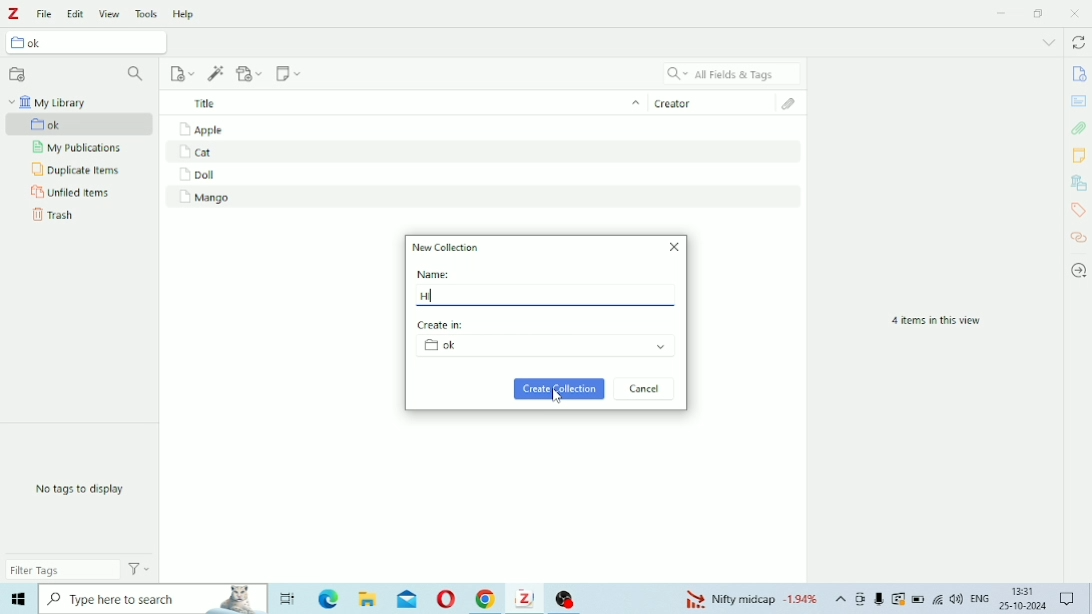 This screenshot has height=614, width=1092. What do you see at coordinates (435, 274) in the screenshot?
I see `Name:` at bounding box center [435, 274].